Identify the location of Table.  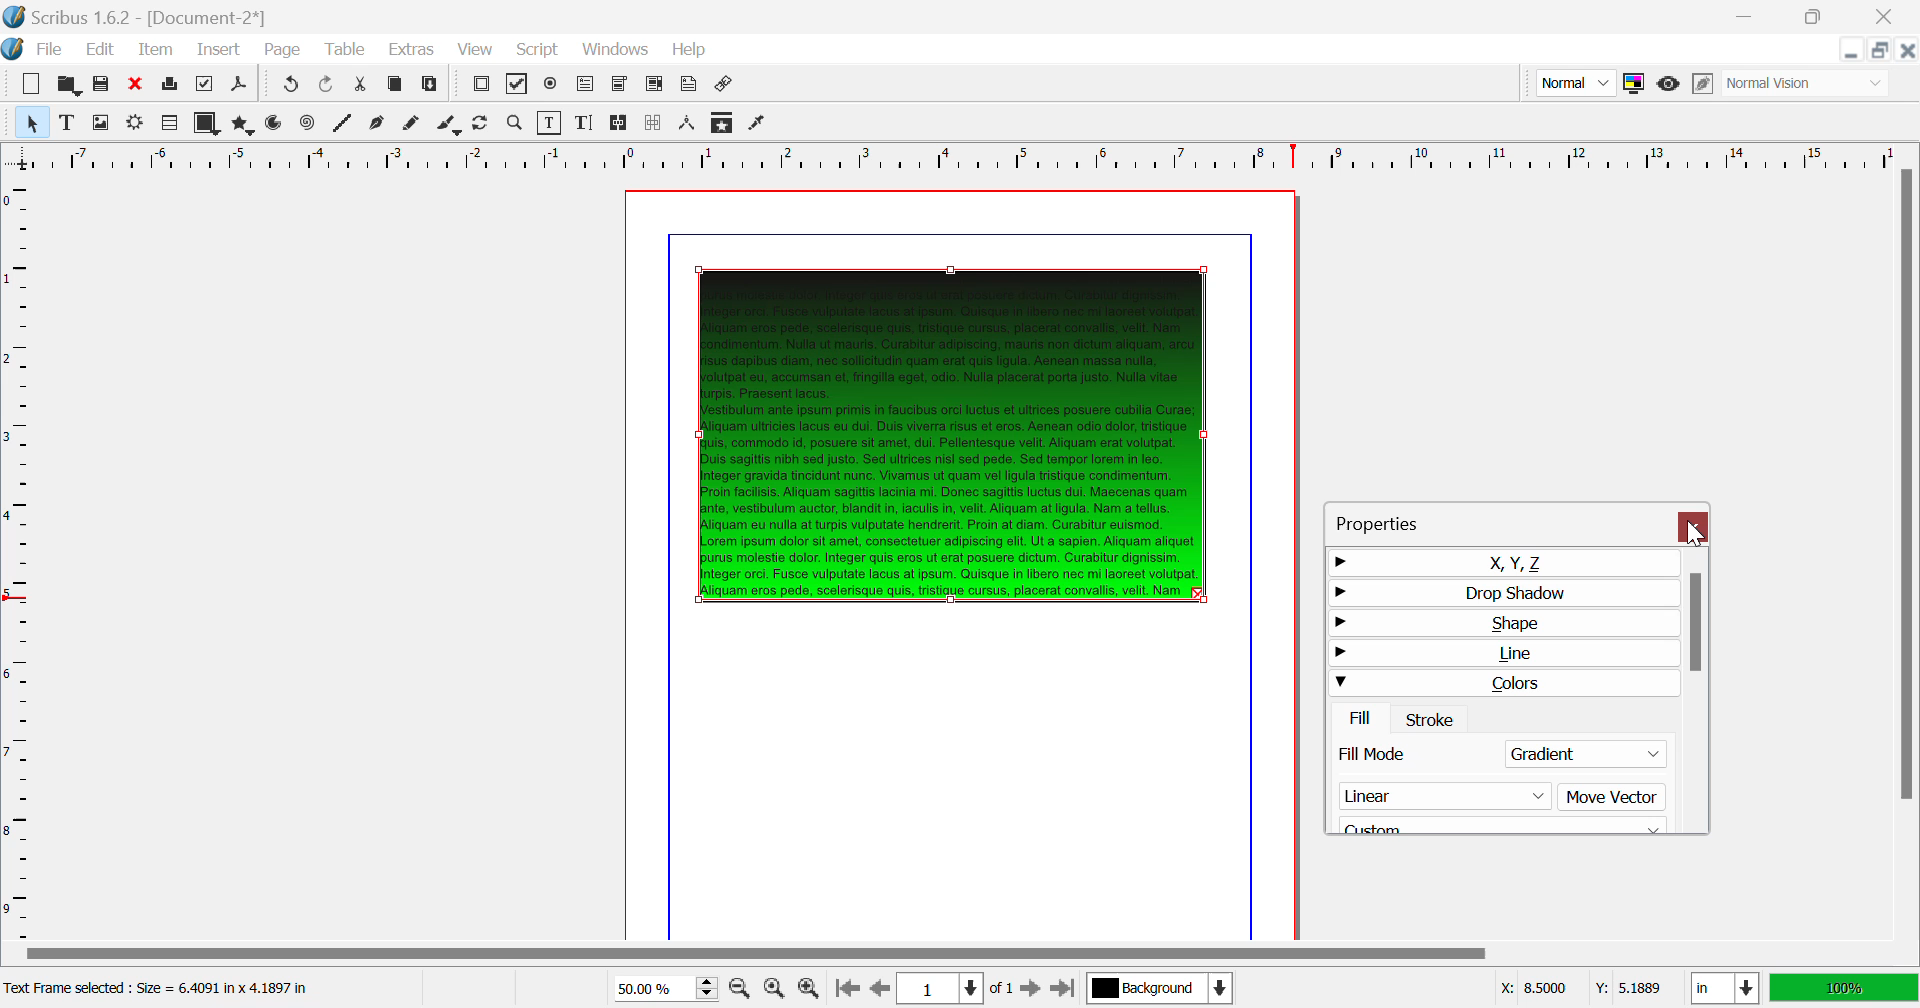
(347, 51).